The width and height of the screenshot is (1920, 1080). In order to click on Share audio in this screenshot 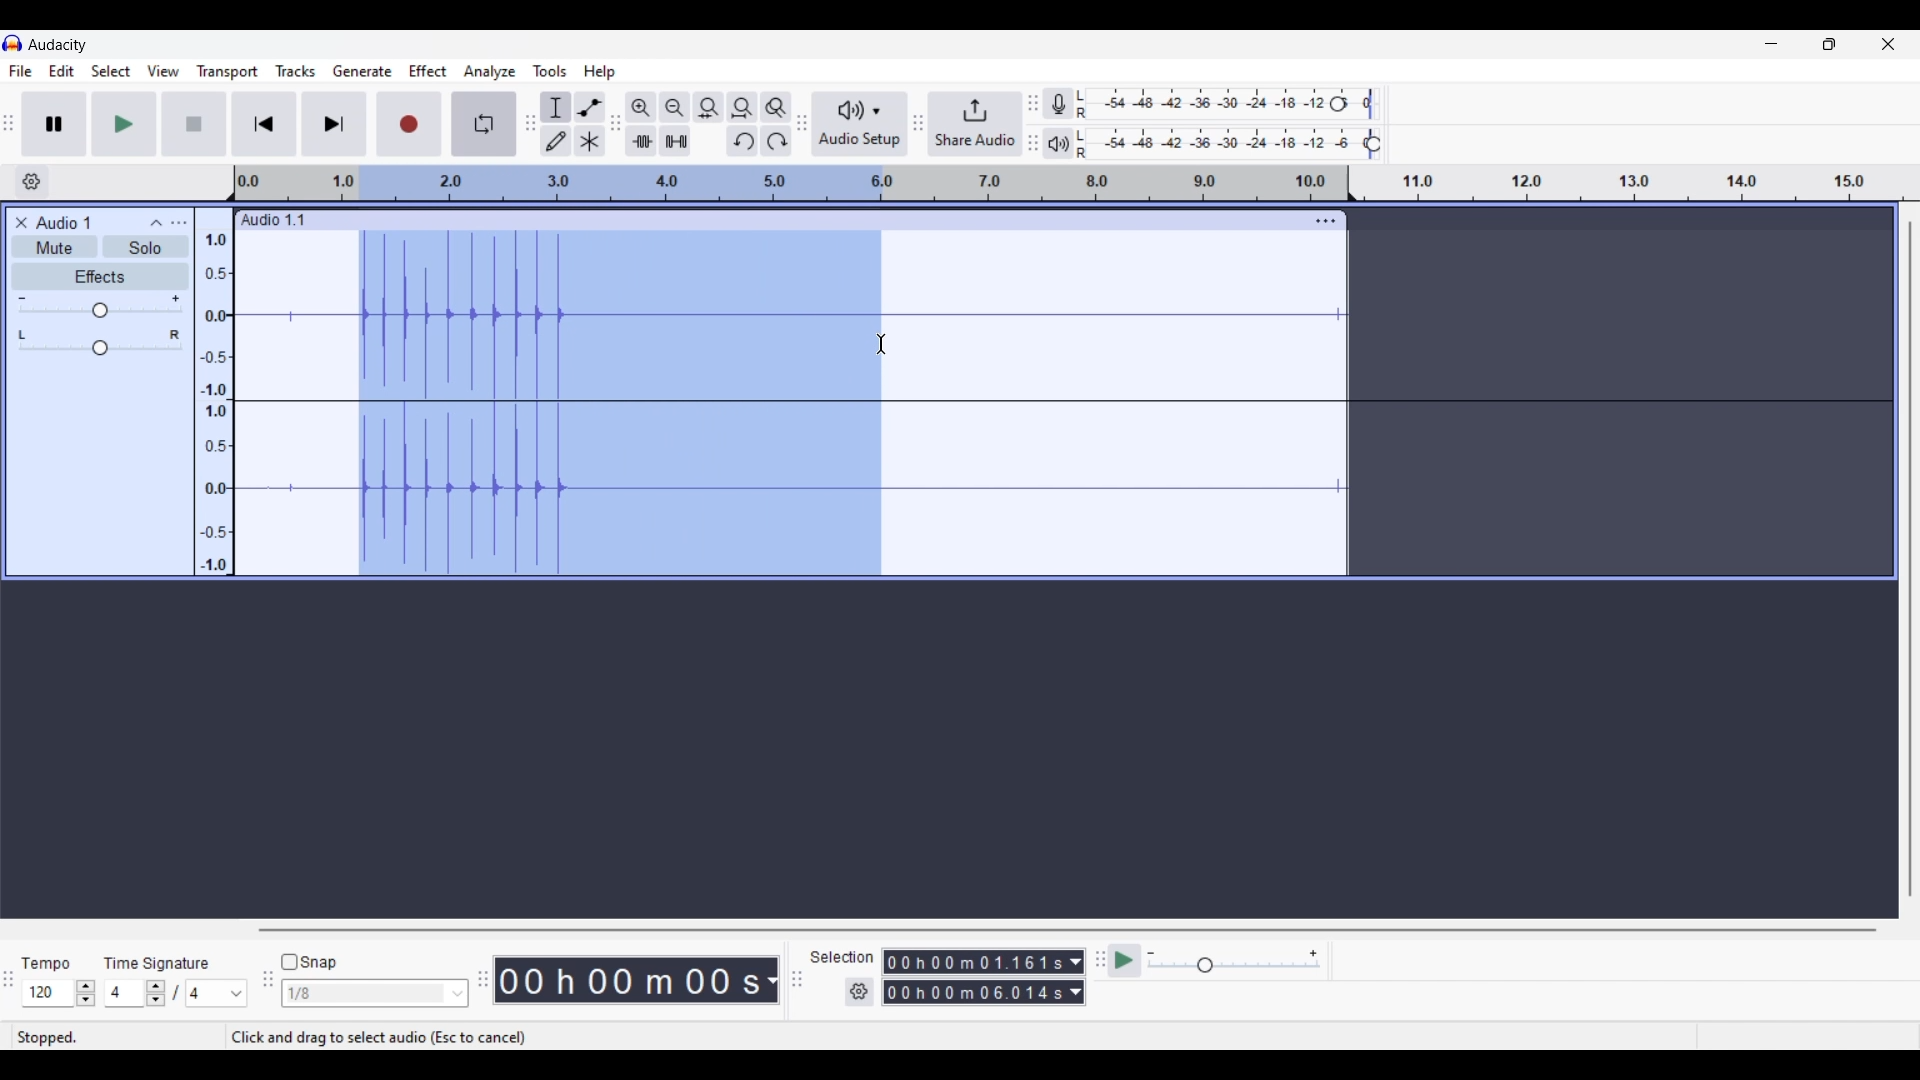, I will do `click(975, 124)`.